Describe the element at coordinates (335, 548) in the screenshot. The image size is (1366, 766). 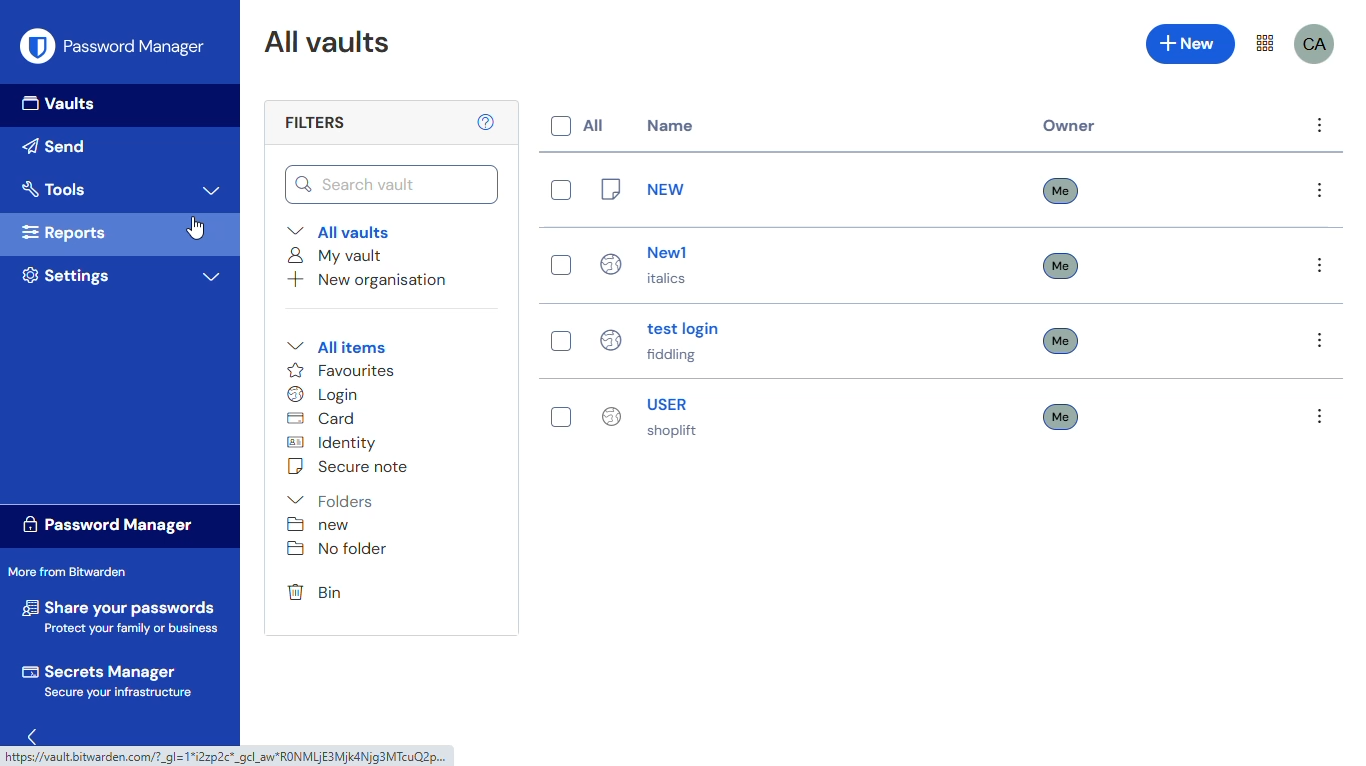
I see `no folder` at that location.